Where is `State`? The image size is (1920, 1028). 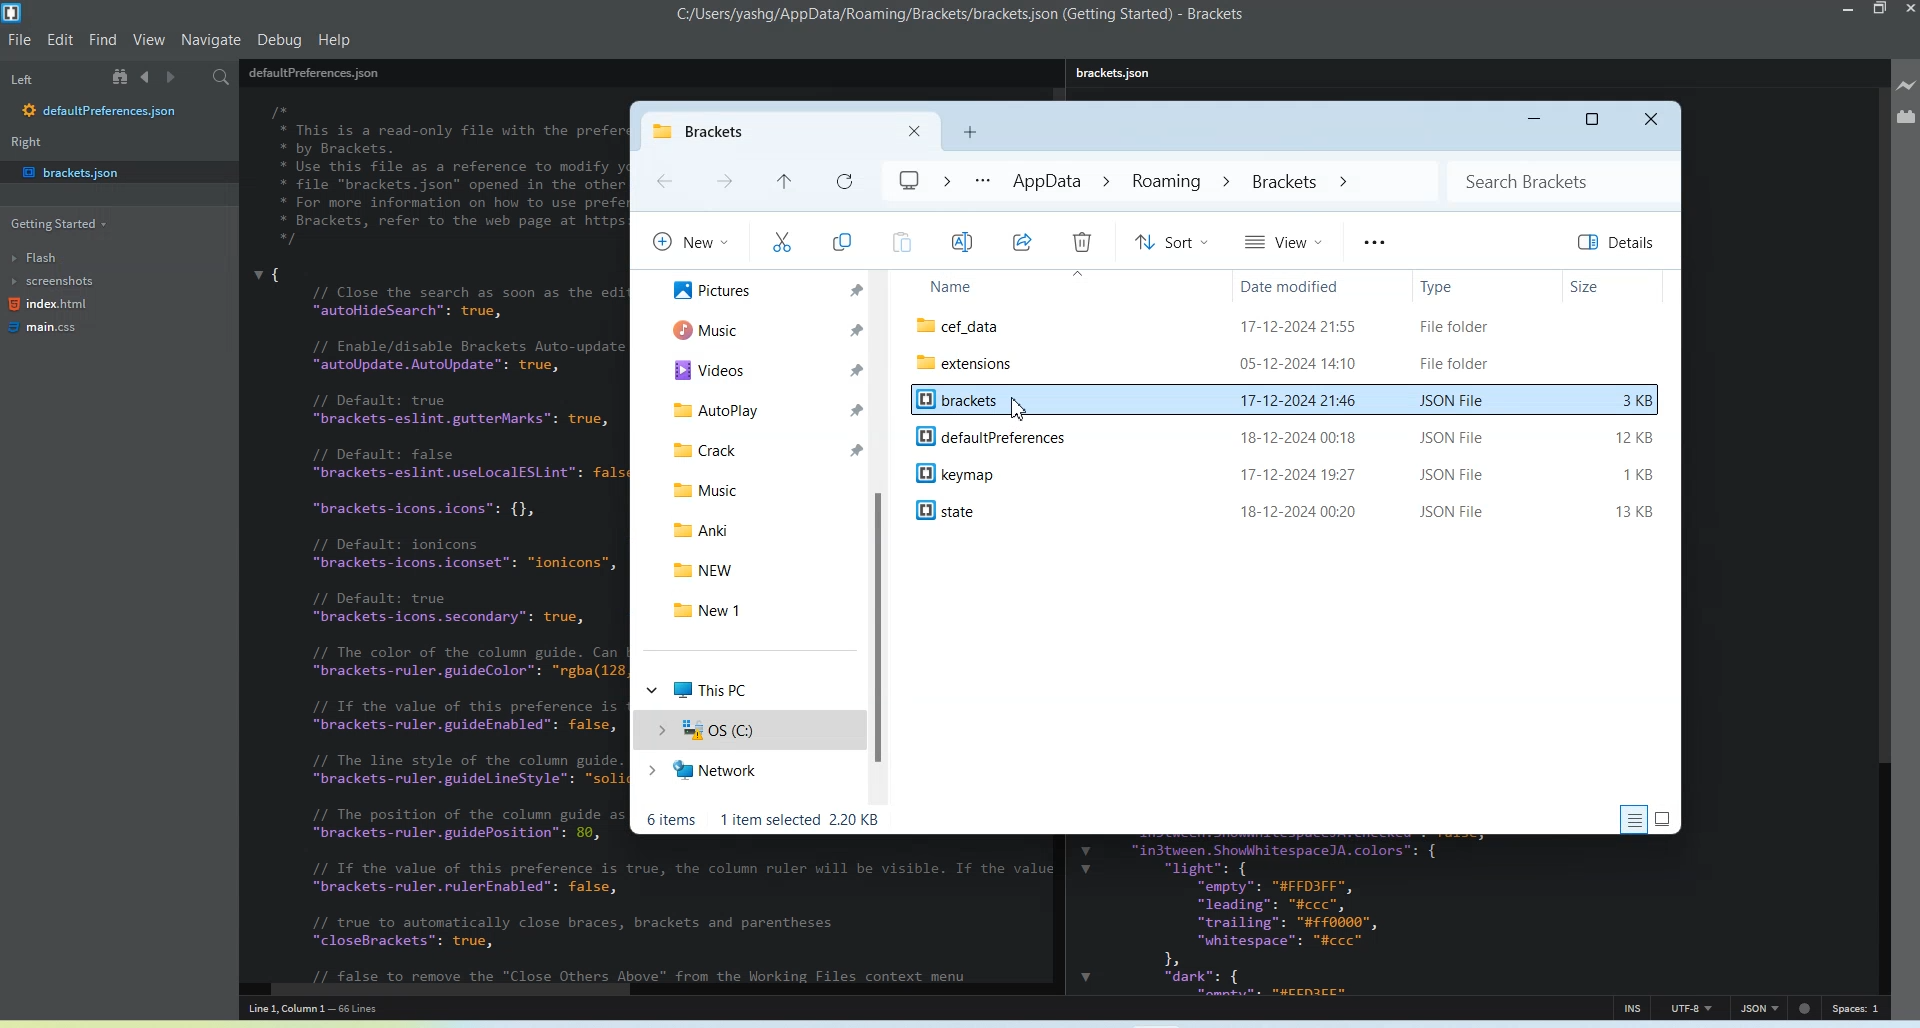
State is located at coordinates (1292, 510).